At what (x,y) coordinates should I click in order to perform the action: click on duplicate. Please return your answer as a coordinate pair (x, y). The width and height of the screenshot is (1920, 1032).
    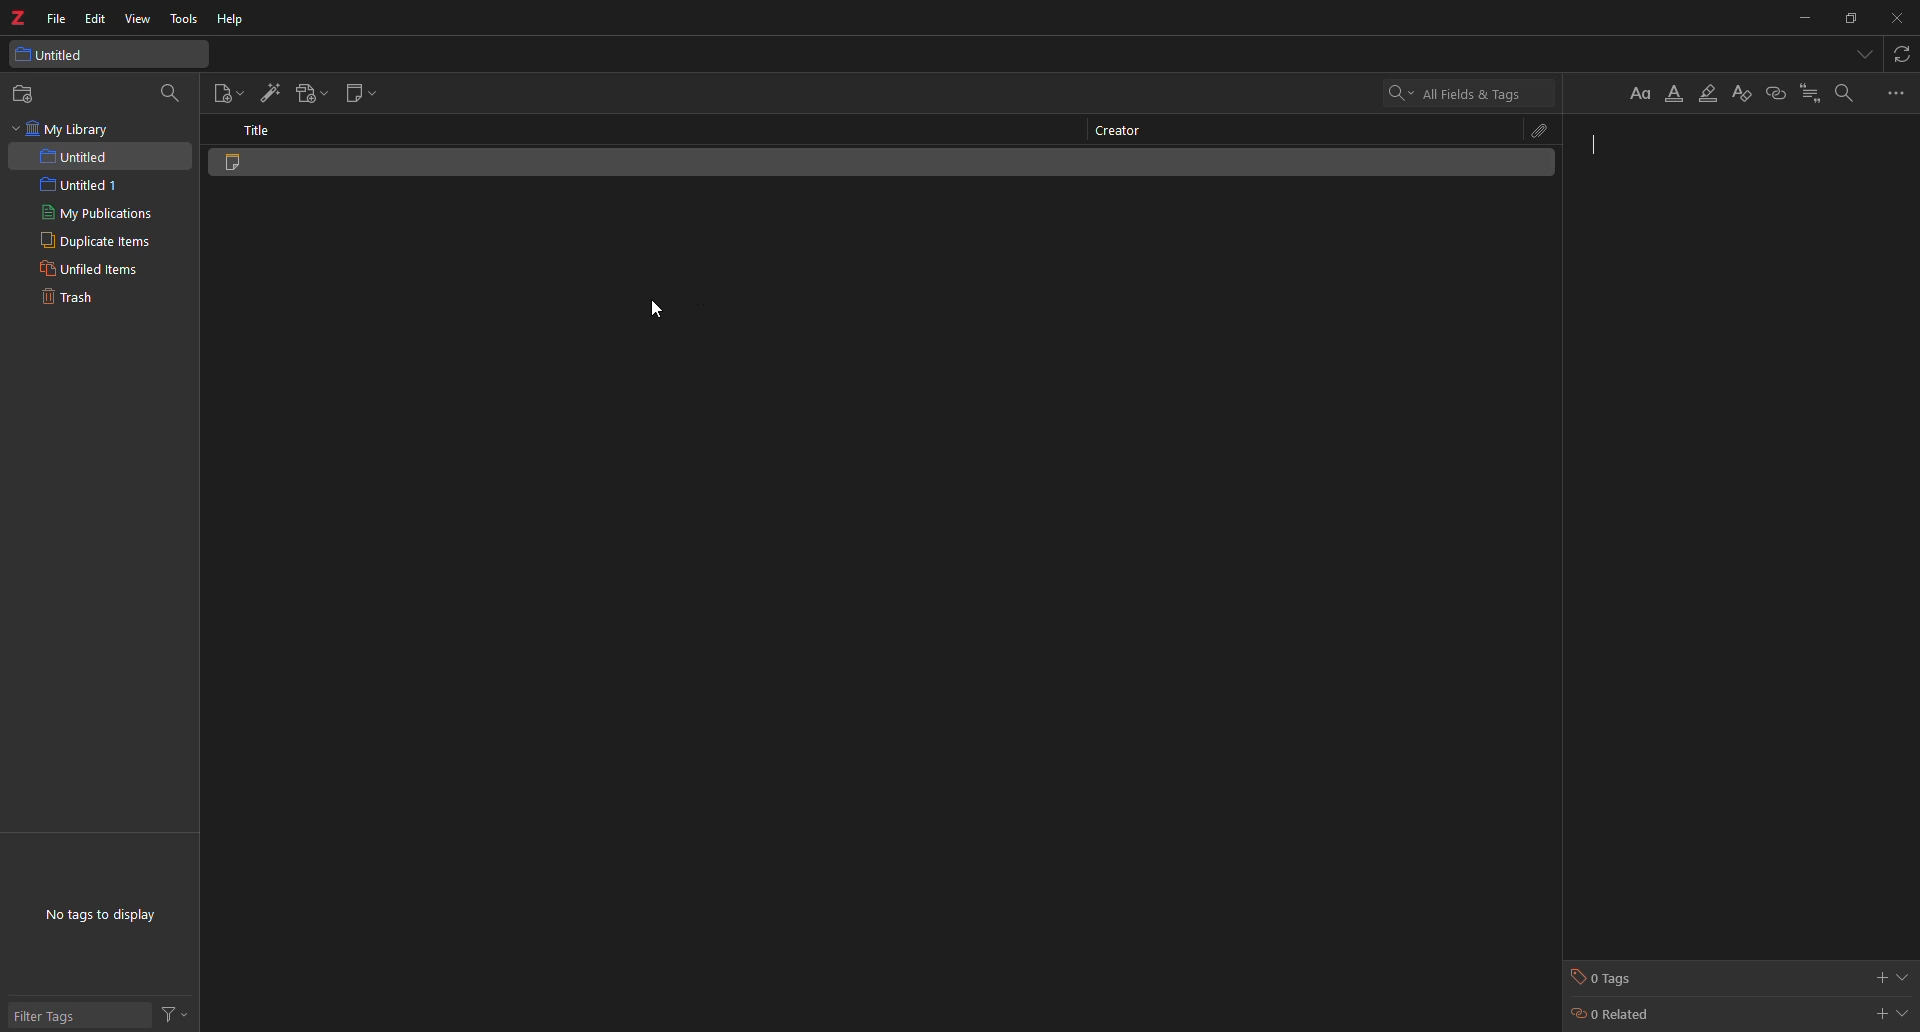
    Looking at the image, I should click on (93, 241).